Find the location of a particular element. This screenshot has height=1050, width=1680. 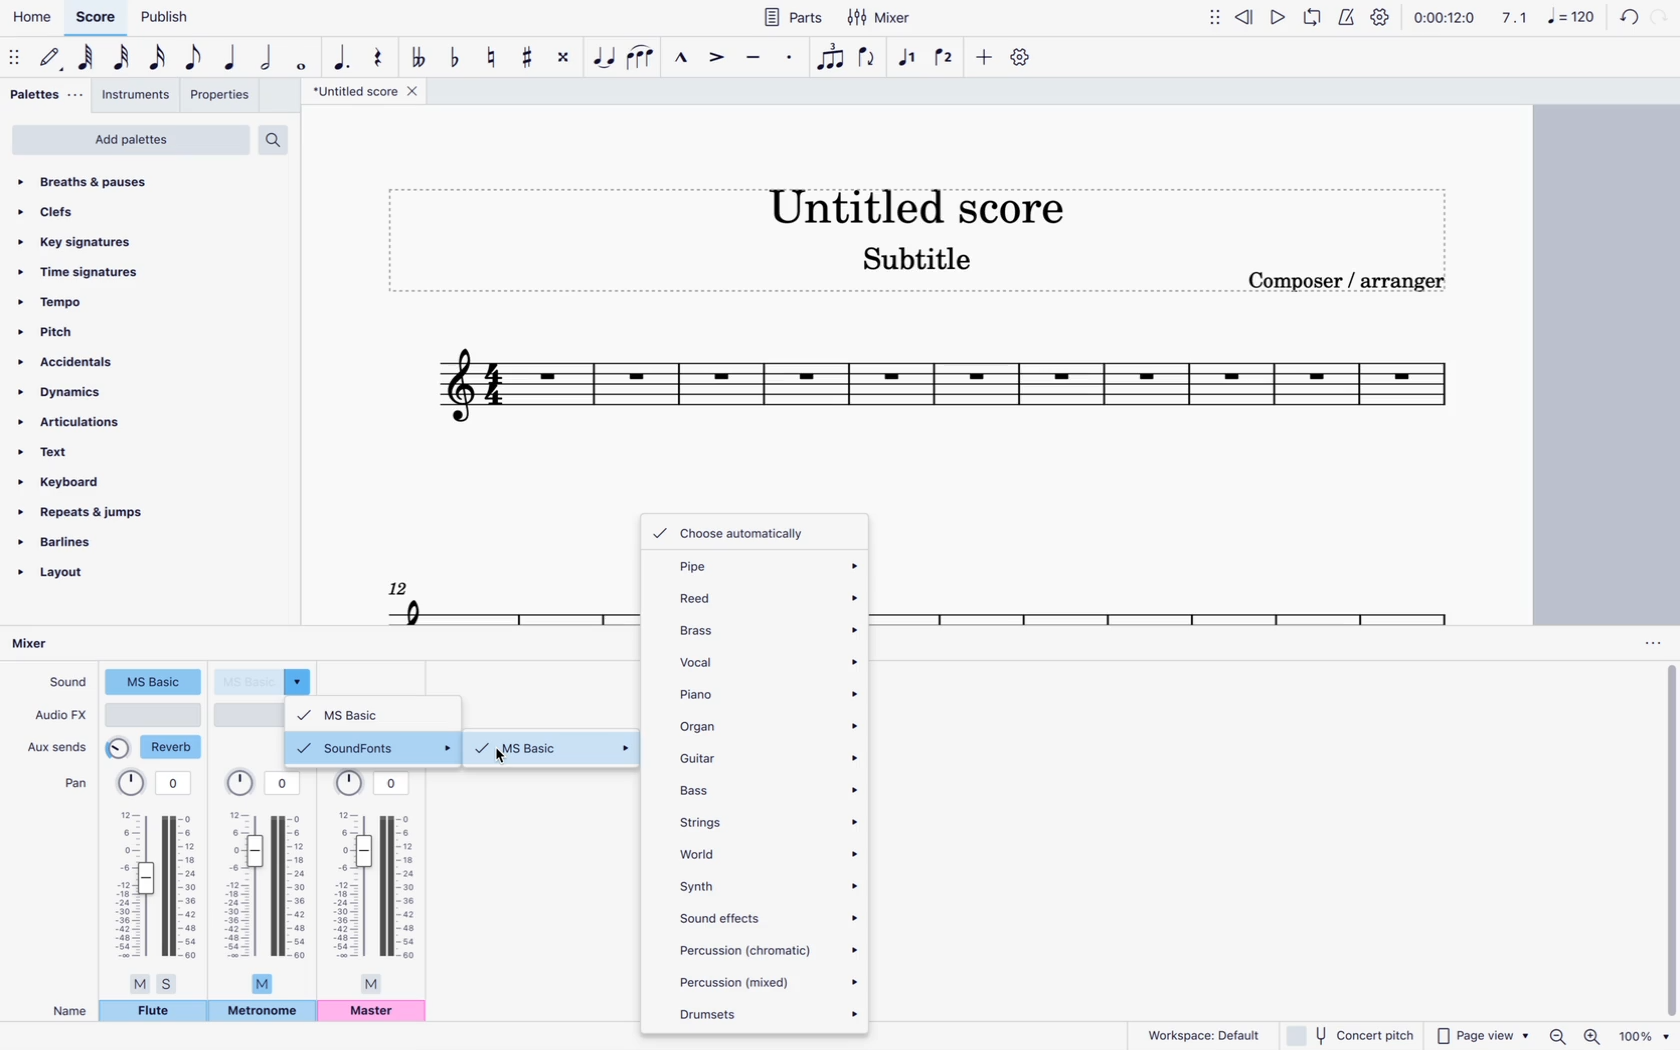

play is located at coordinates (1277, 17).